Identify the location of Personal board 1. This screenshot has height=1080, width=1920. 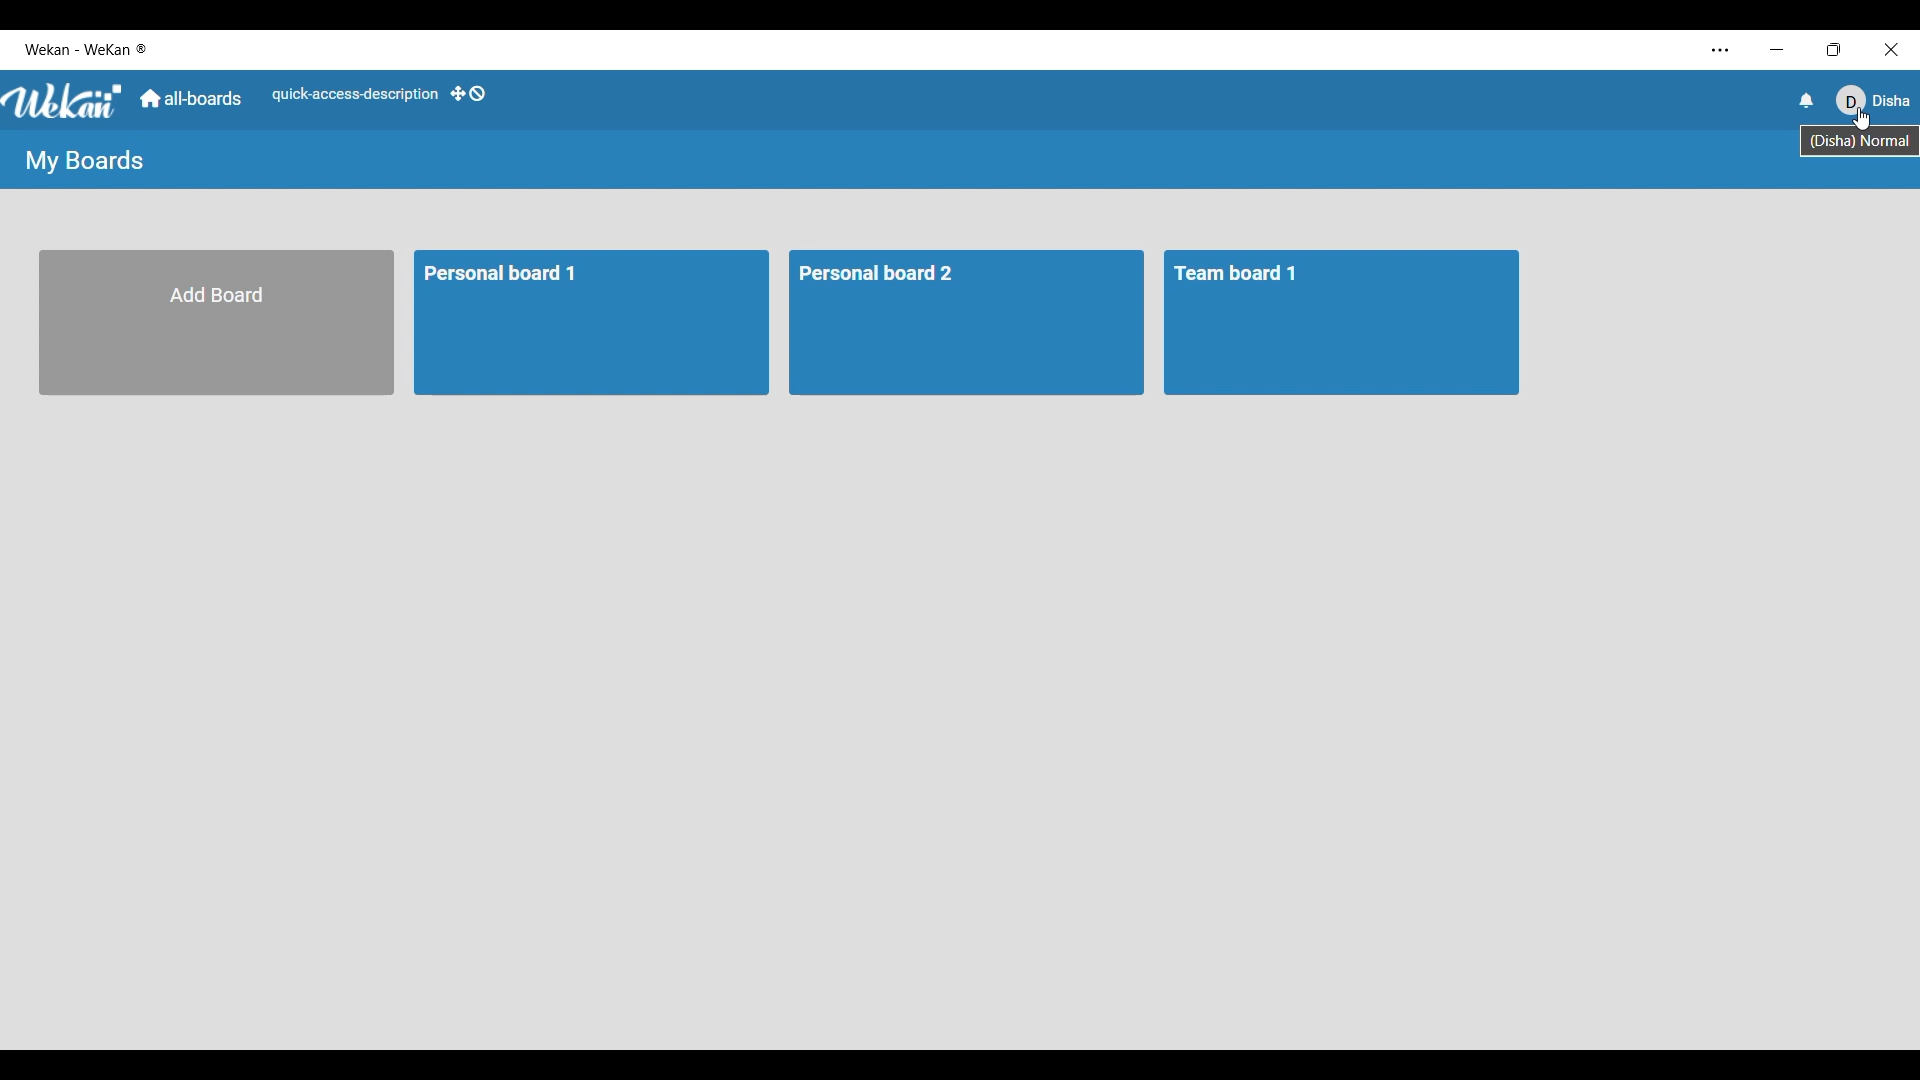
(591, 321).